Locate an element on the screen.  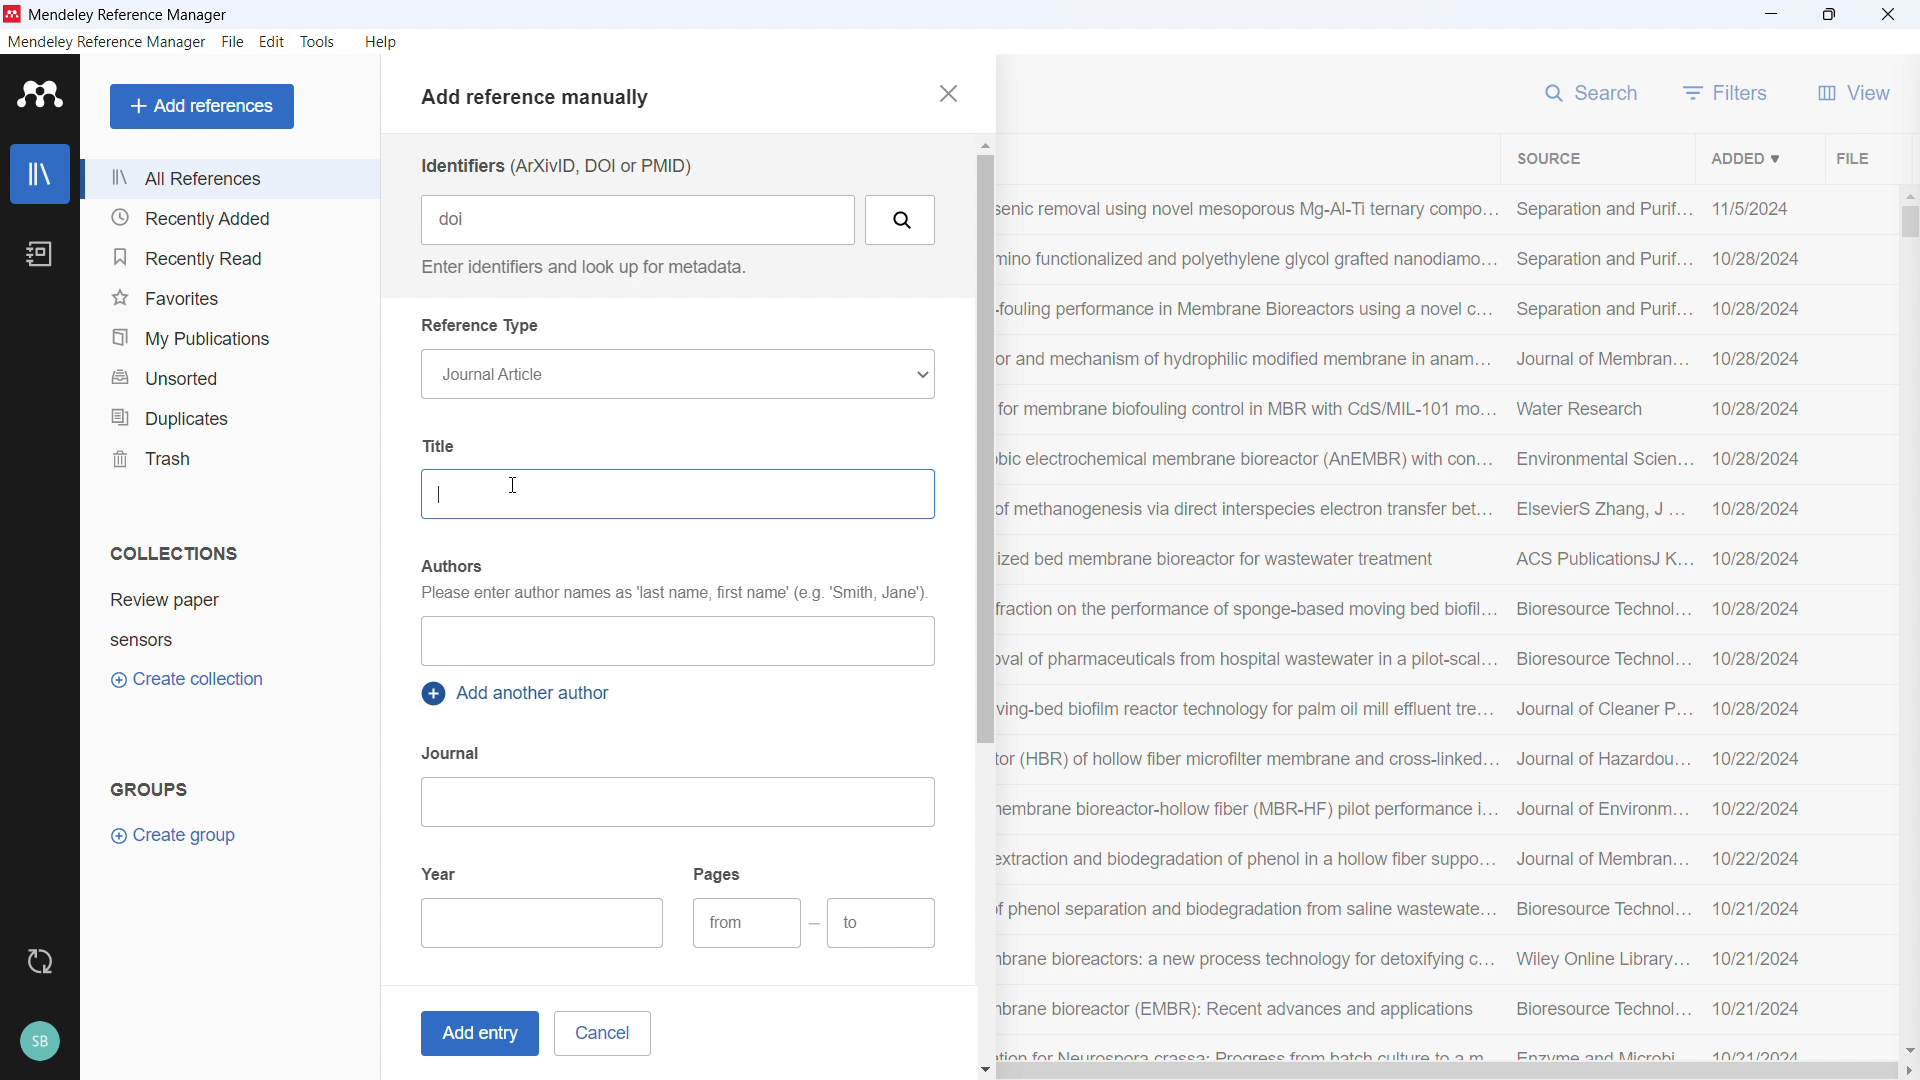
Starting page  is located at coordinates (746, 923).